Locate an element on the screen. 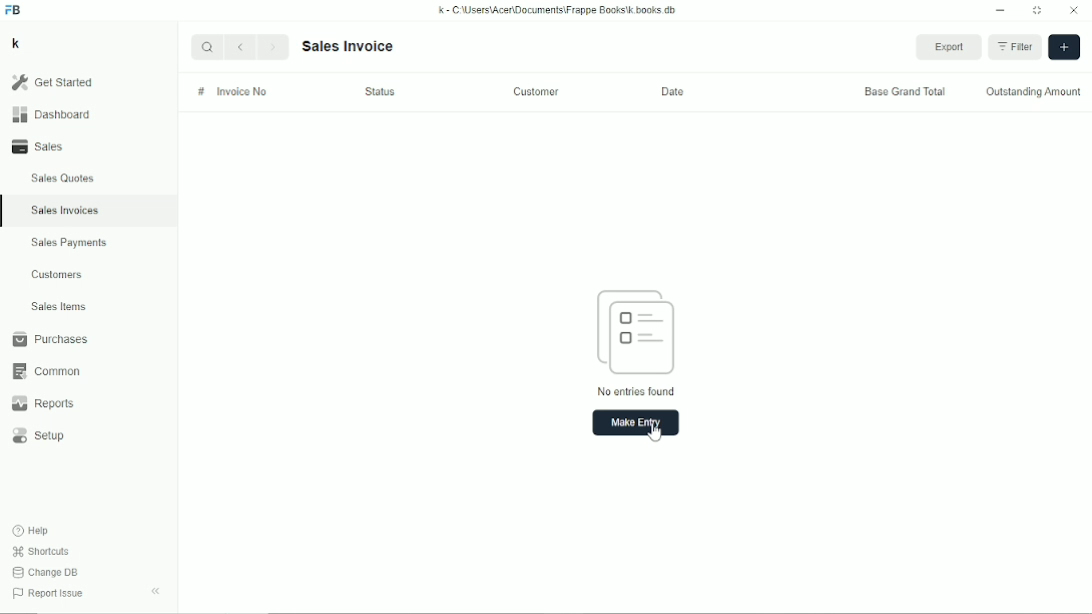 The image size is (1092, 614). k - C\Users\Acer\Documents\Frappe Books\k books db is located at coordinates (559, 9).